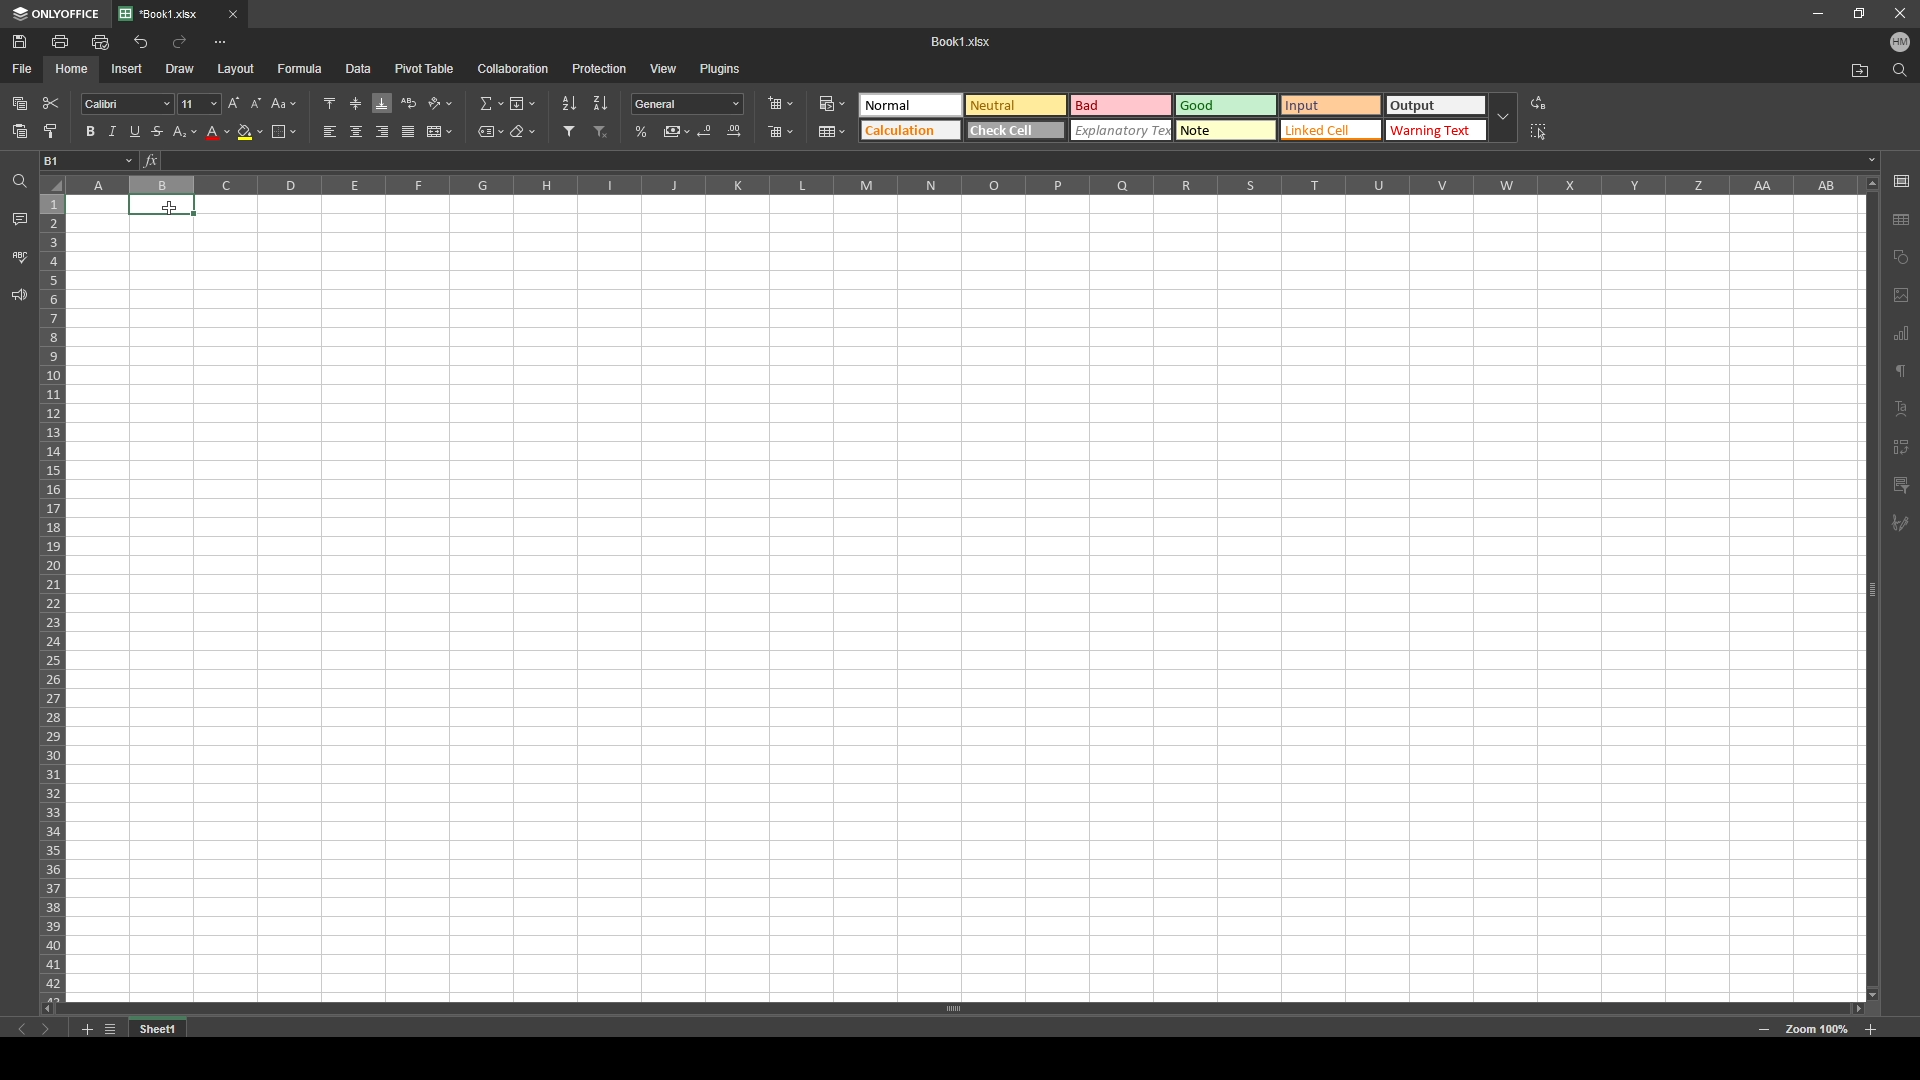 This screenshot has width=1920, height=1080. What do you see at coordinates (961, 186) in the screenshot?
I see `column` at bounding box center [961, 186].